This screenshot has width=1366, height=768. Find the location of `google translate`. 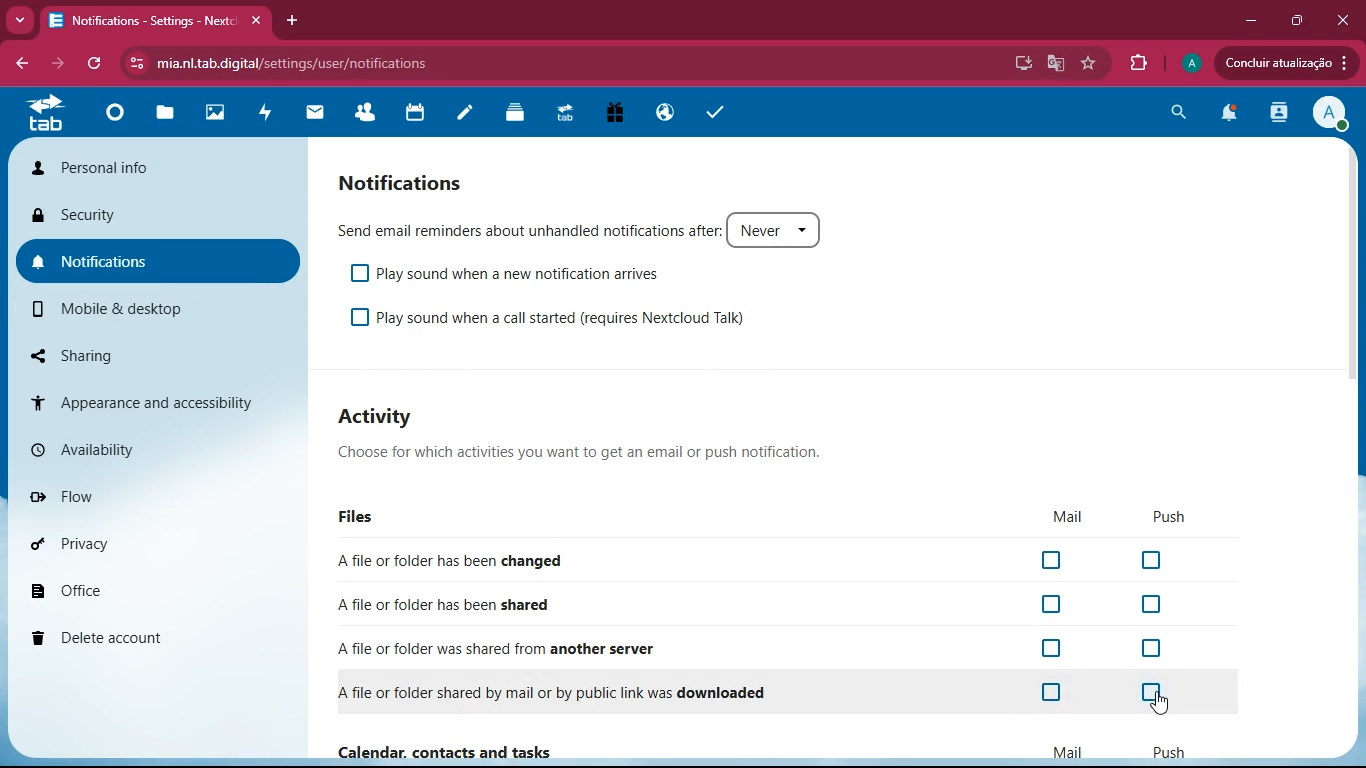

google translate is located at coordinates (1054, 62).